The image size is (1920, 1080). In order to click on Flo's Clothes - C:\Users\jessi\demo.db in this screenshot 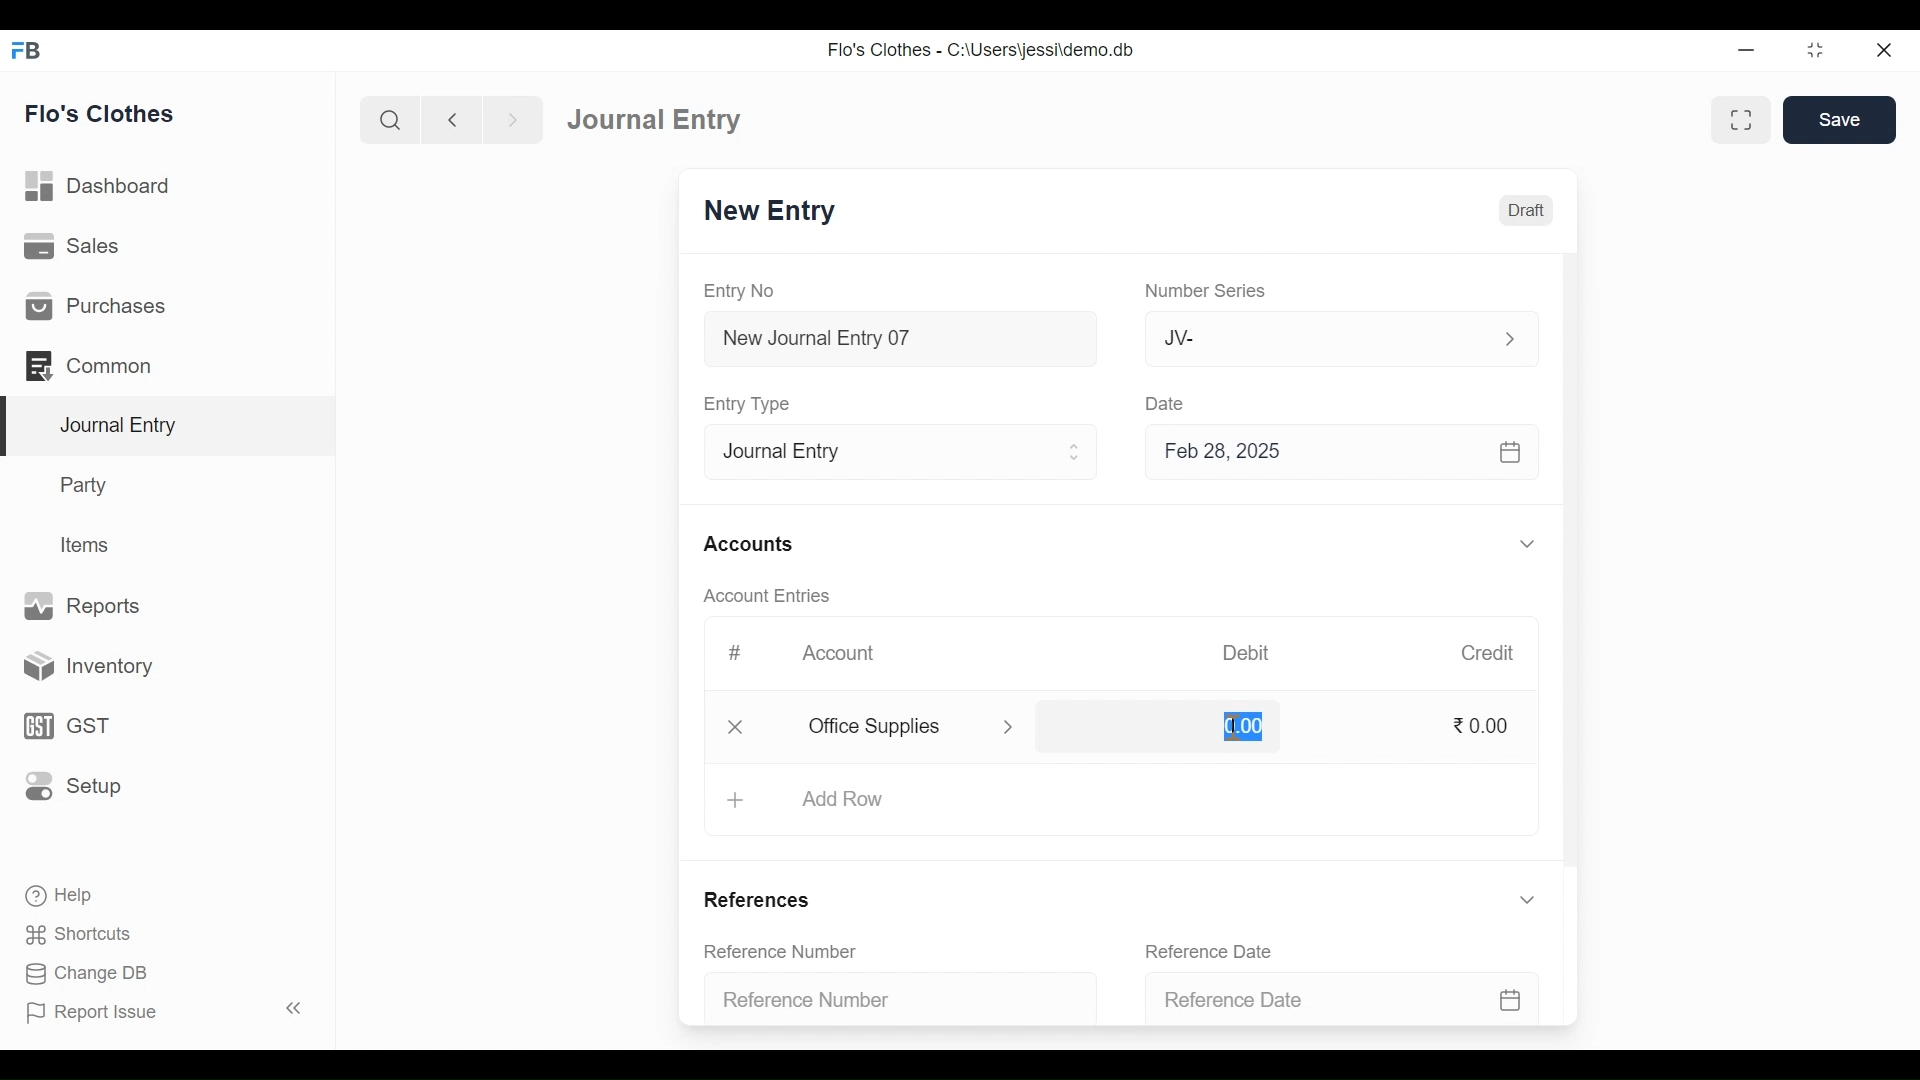, I will do `click(984, 50)`.